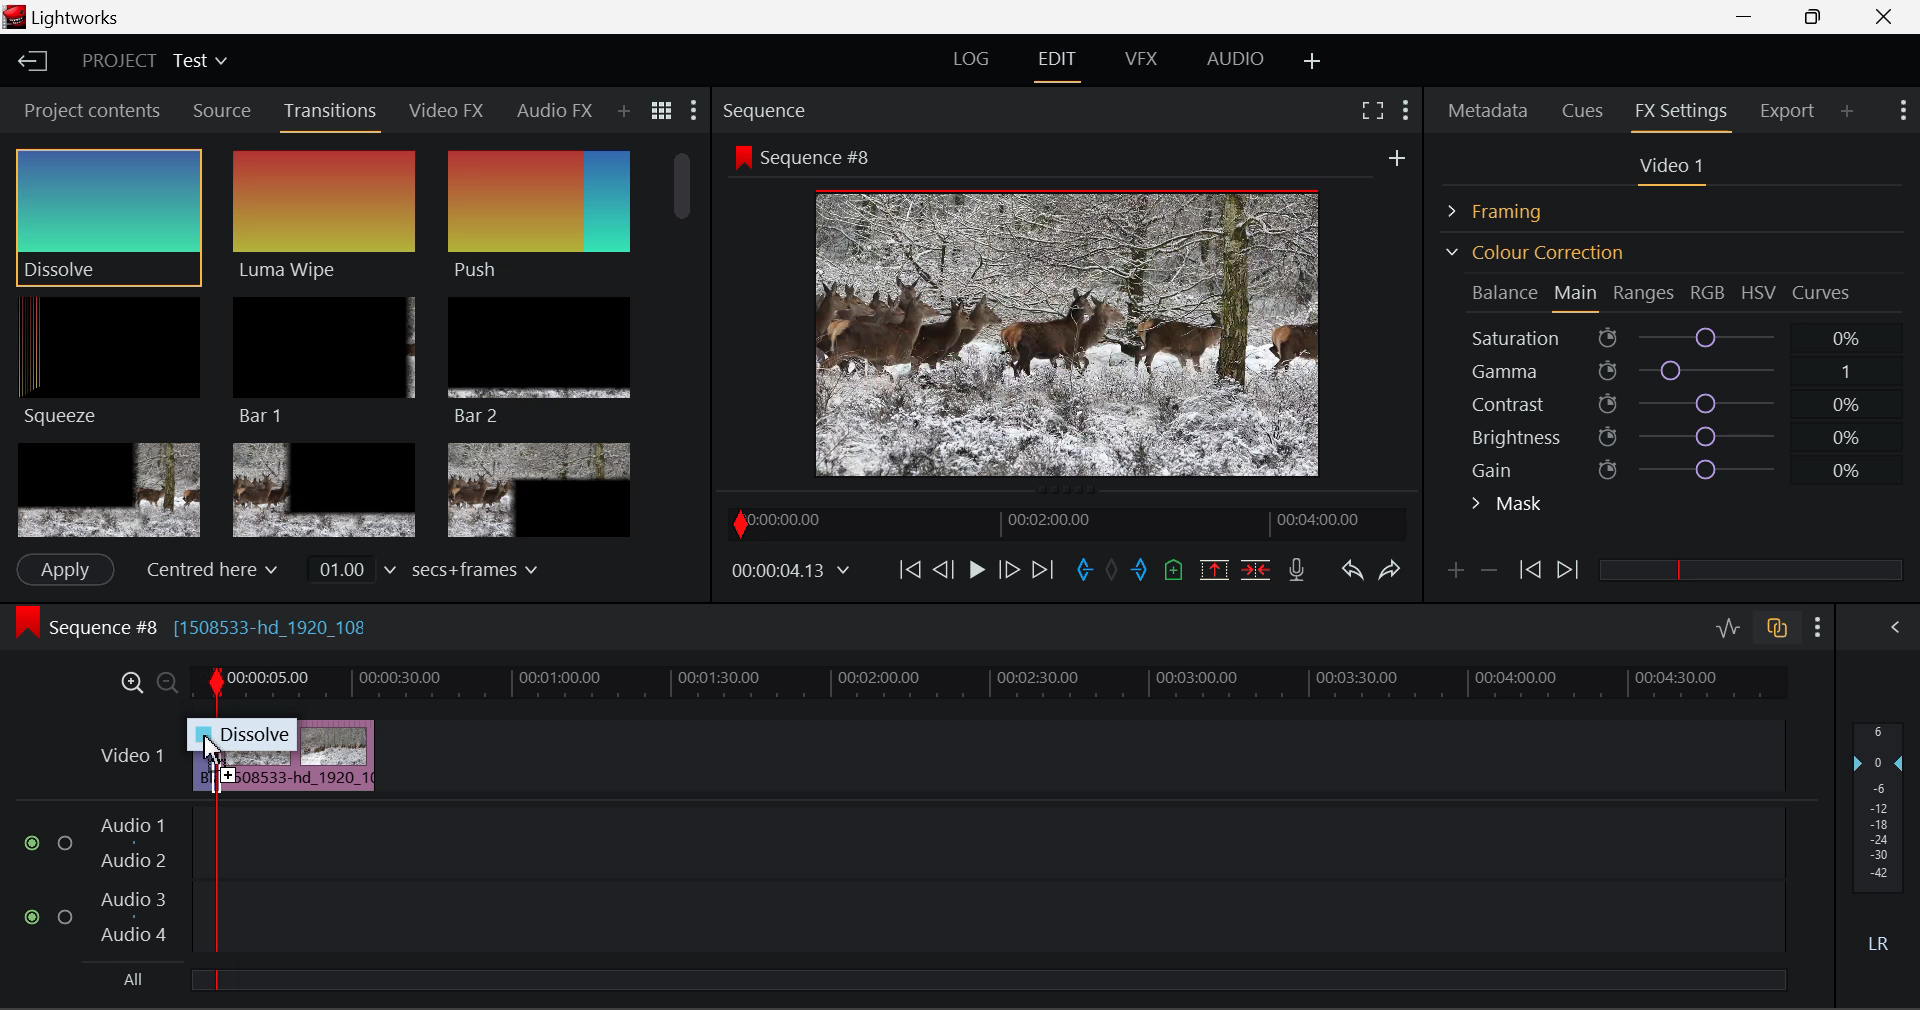  What do you see at coordinates (214, 750) in the screenshot?
I see `DRAG_TO Cursor Position` at bounding box center [214, 750].